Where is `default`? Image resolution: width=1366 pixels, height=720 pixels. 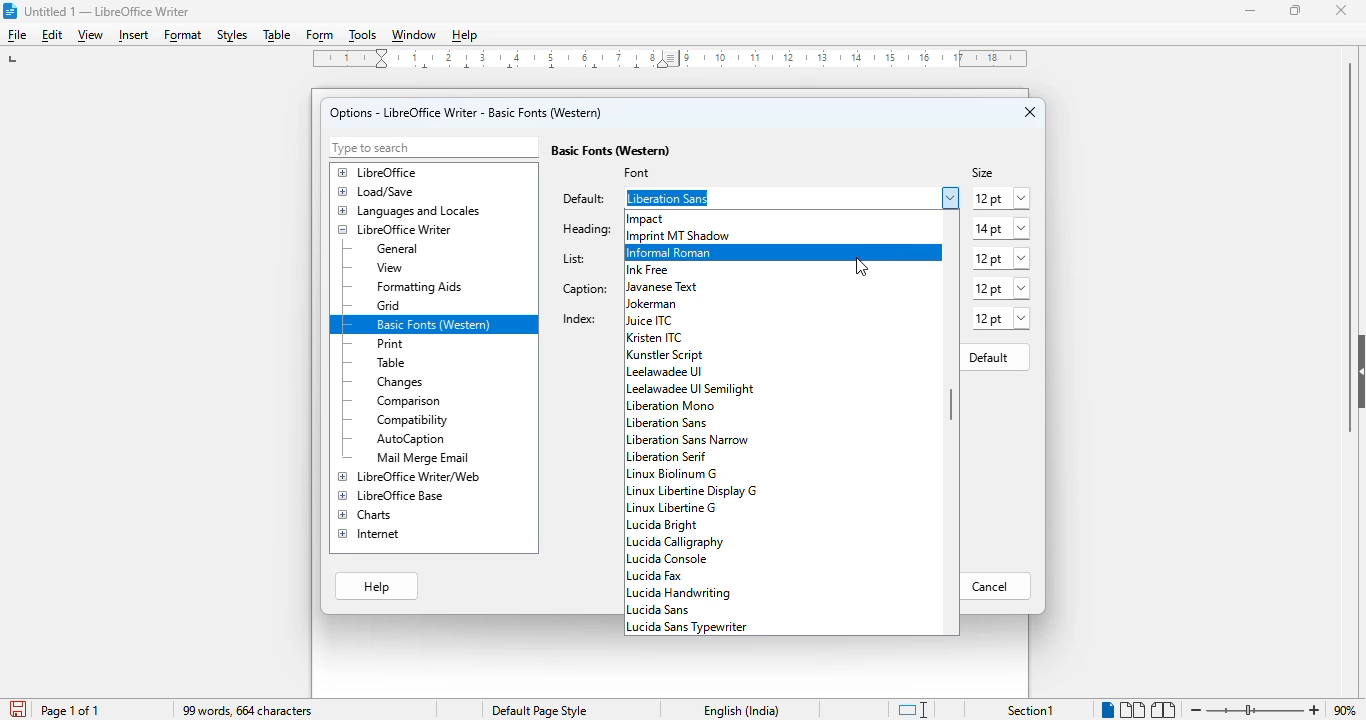 default is located at coordinates (989, 357).